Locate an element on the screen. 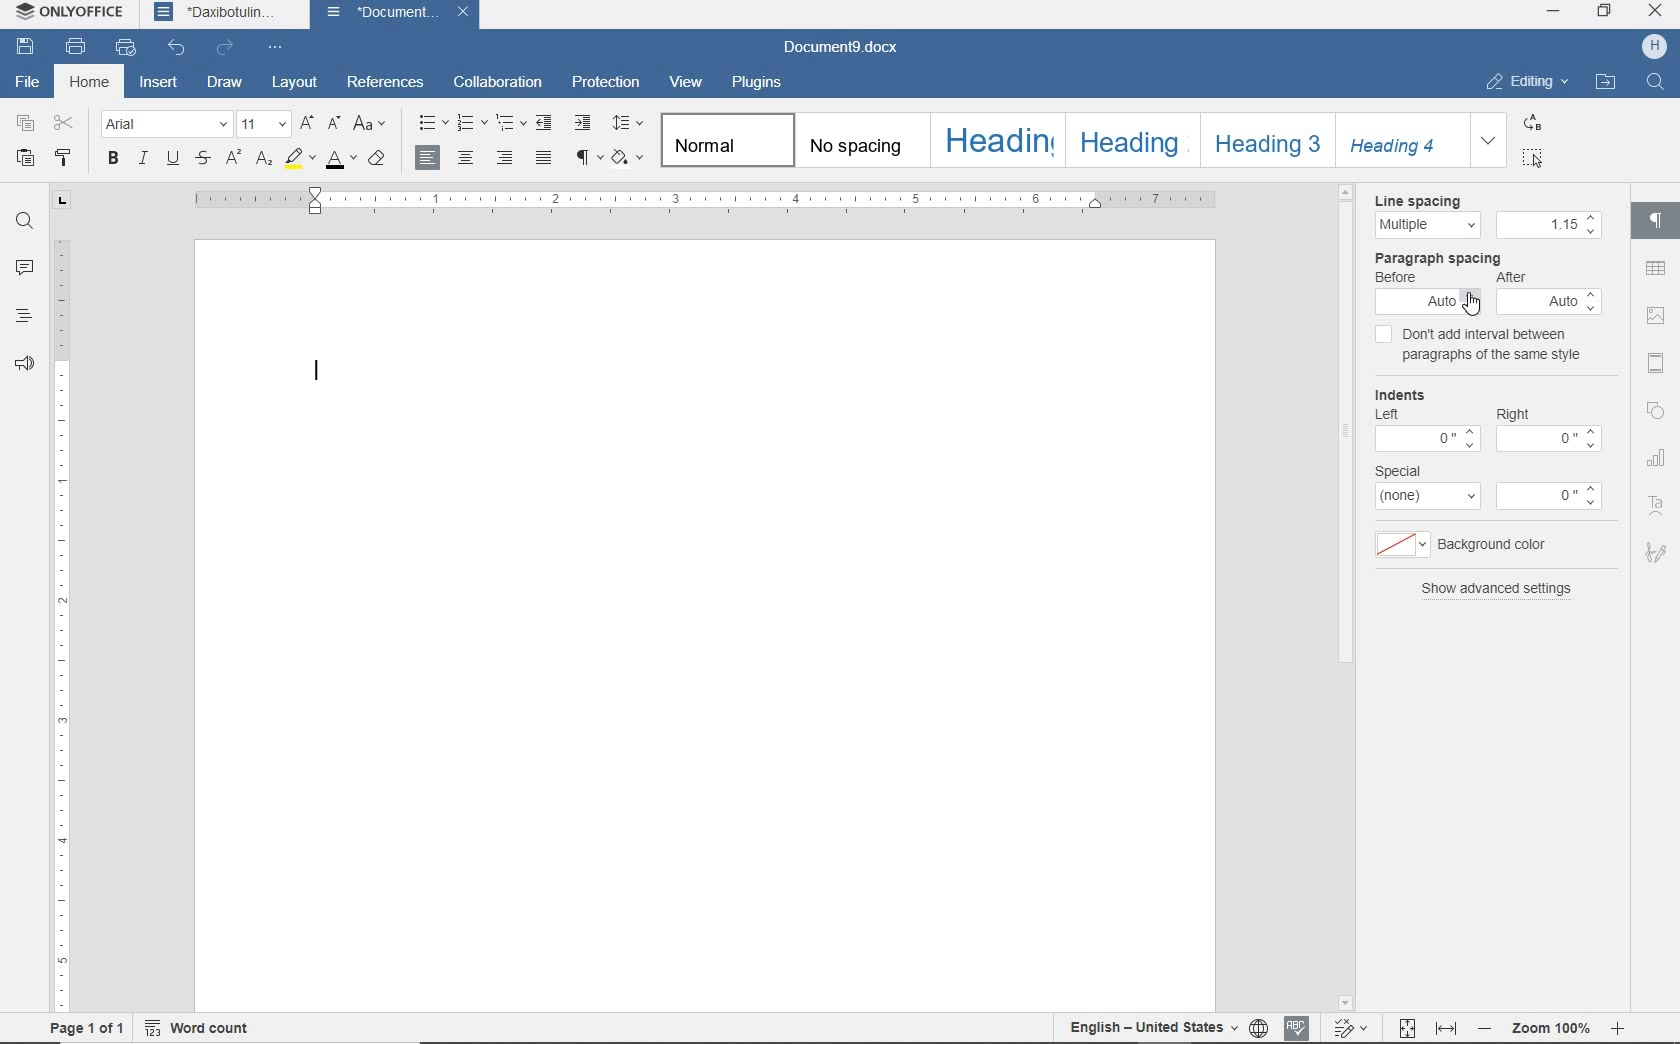 The height and width of the screenshot is (1044, 1680). spacing is located at coordinates (1549, 225).